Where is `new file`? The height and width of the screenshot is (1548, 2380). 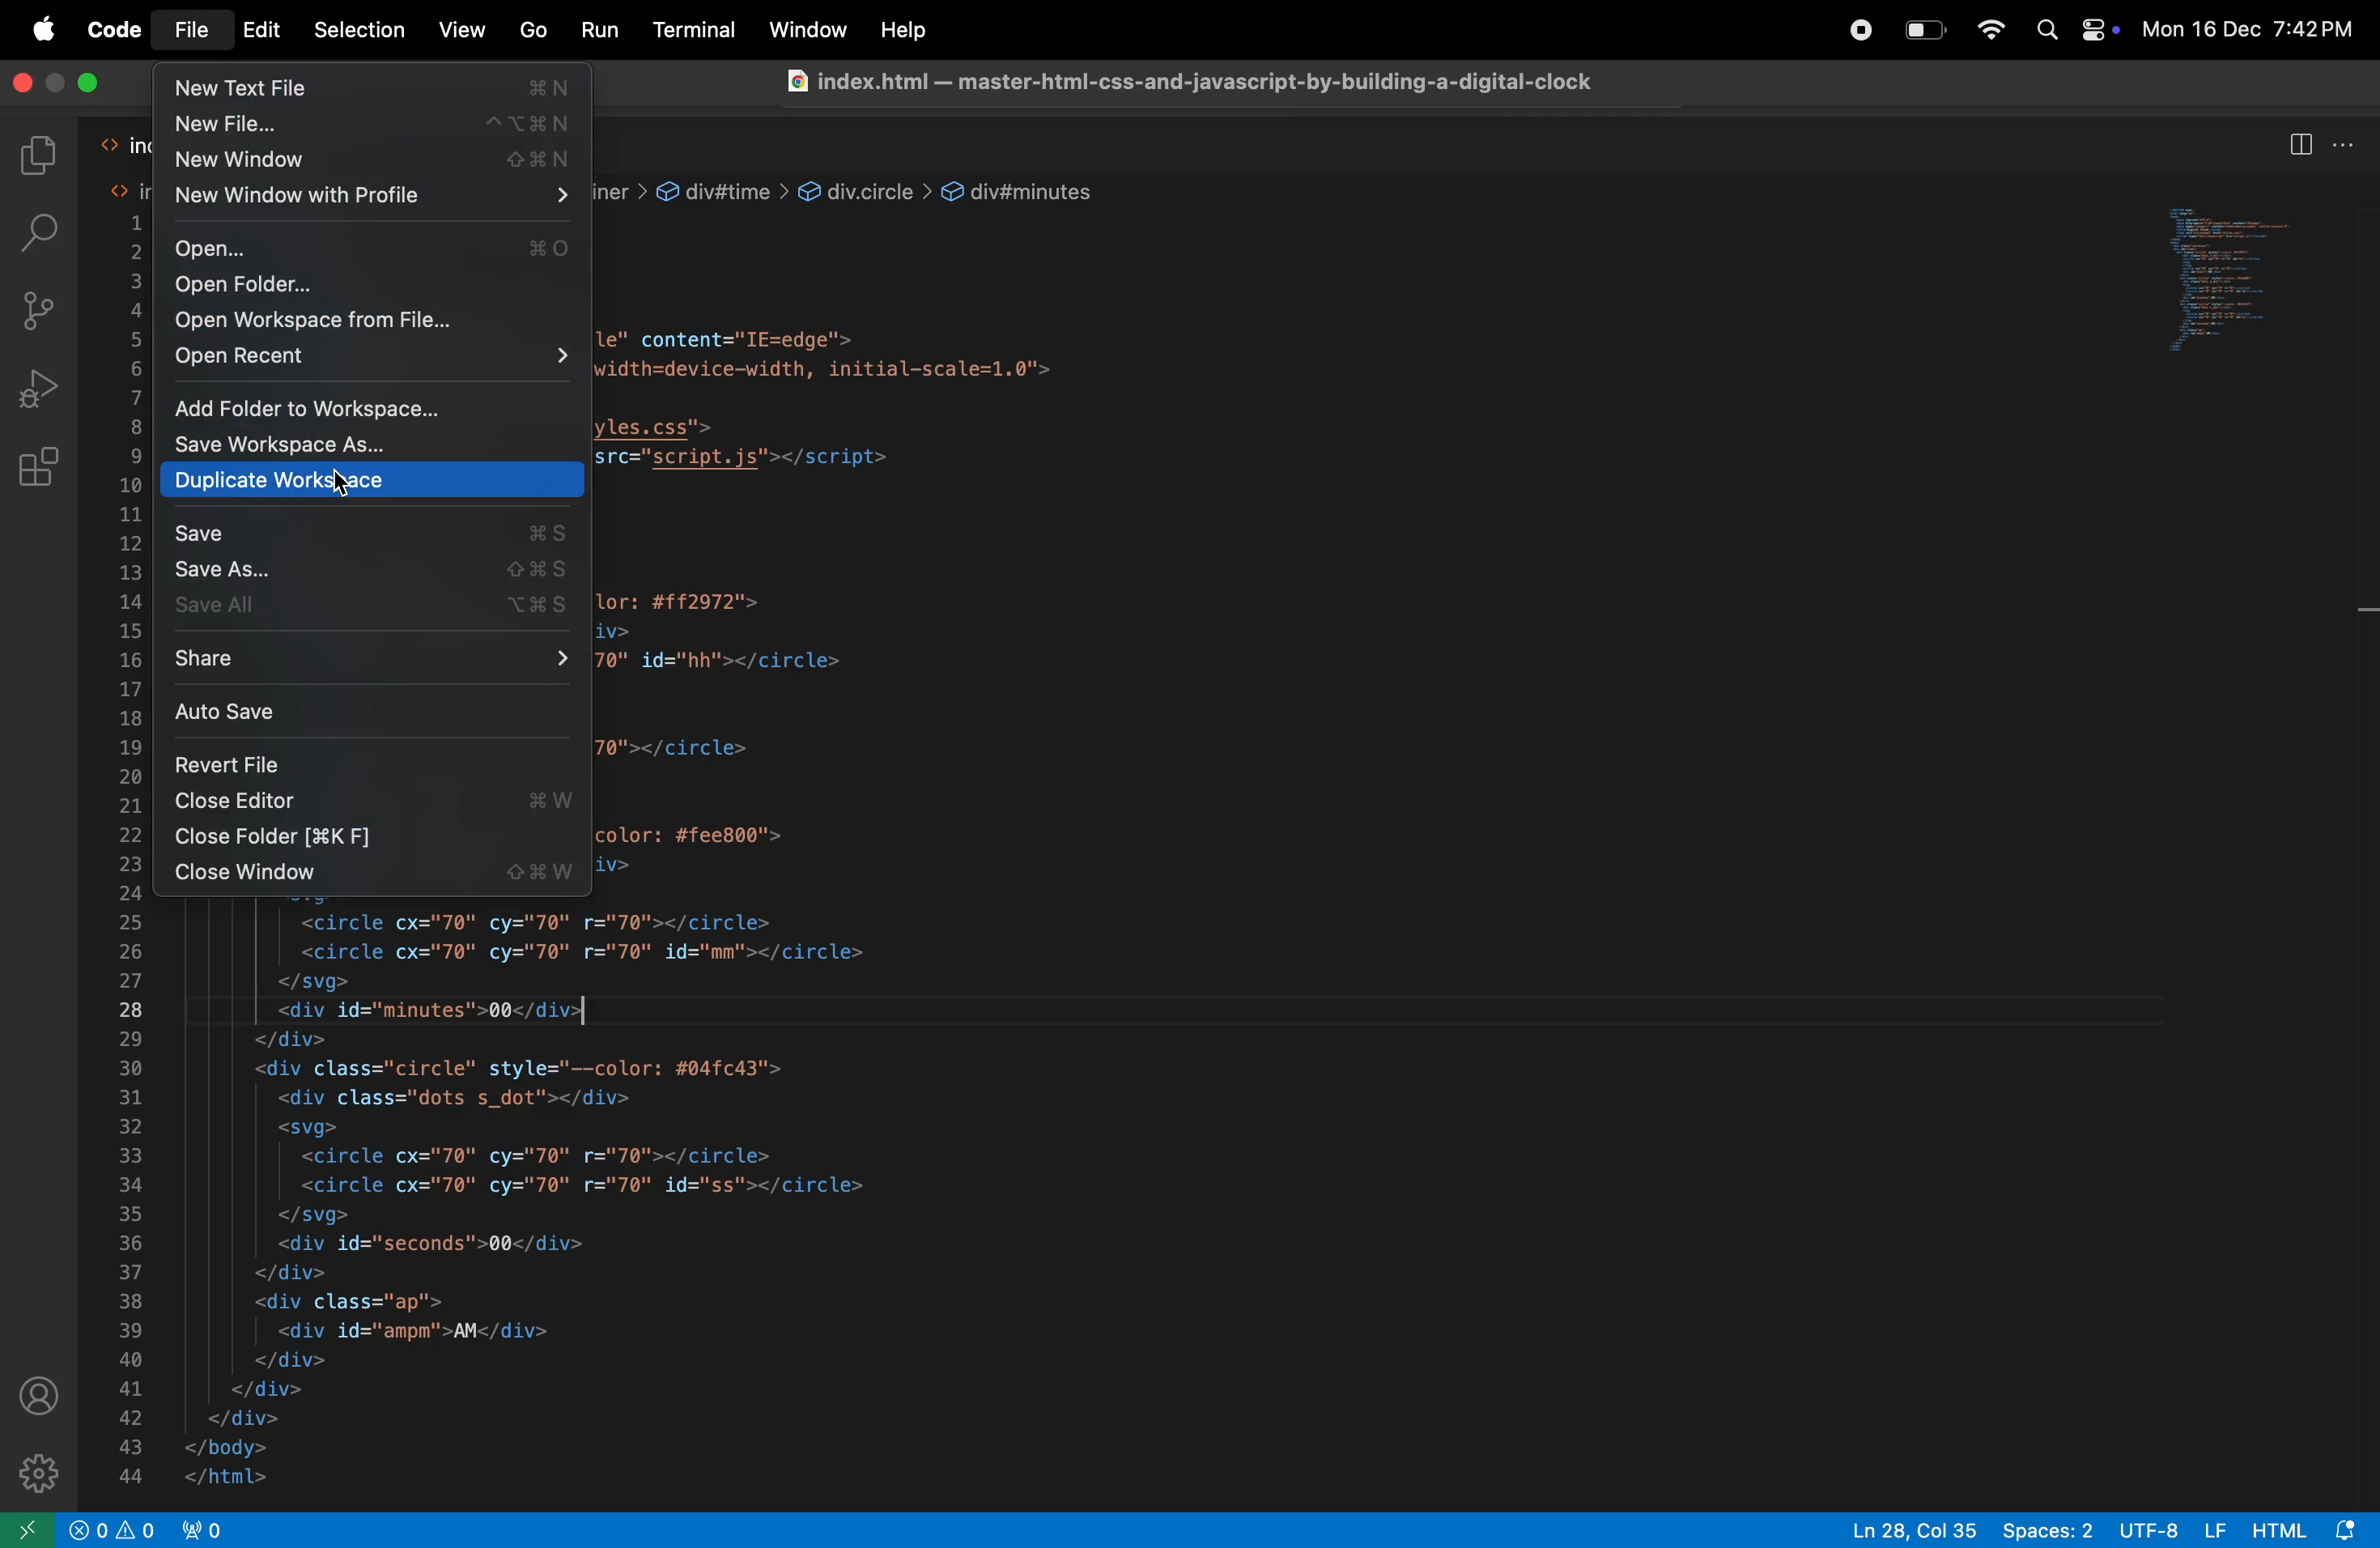
new file is located at coordinates (368, 123).